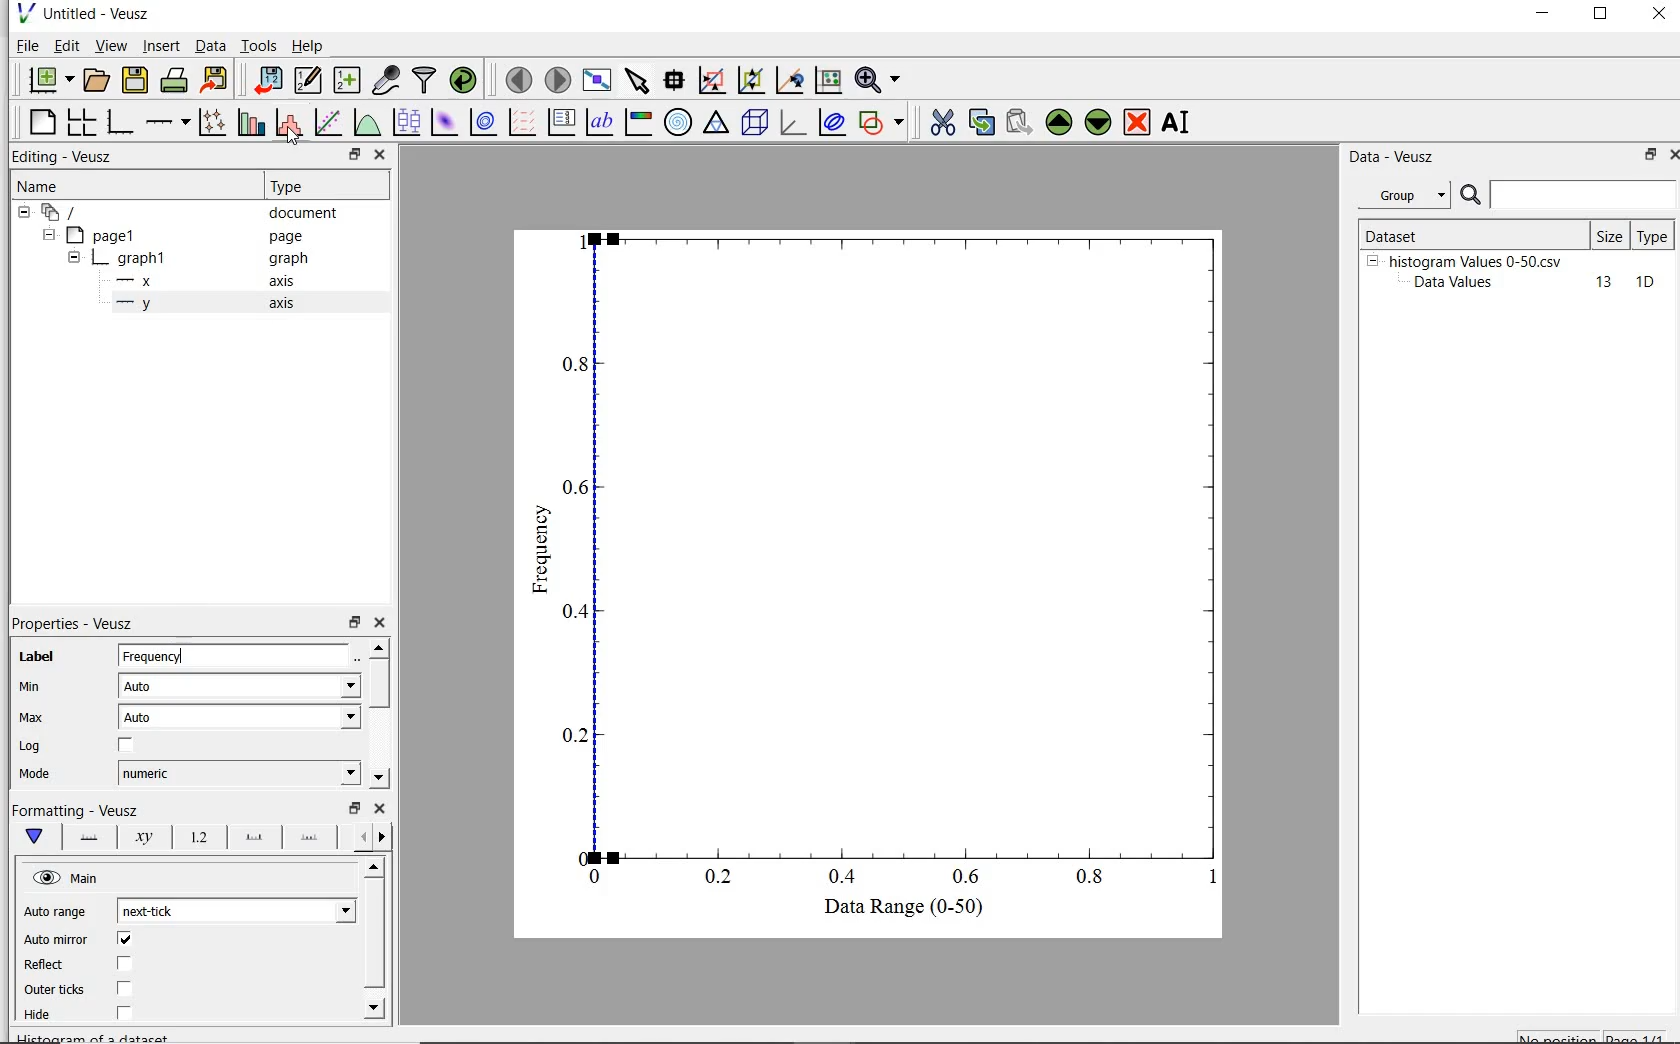 The width and height of the screenshot is (1680, 1044). Describe the element at coordinates (237, 773) in the screenshot. I see `numeric` at that location.